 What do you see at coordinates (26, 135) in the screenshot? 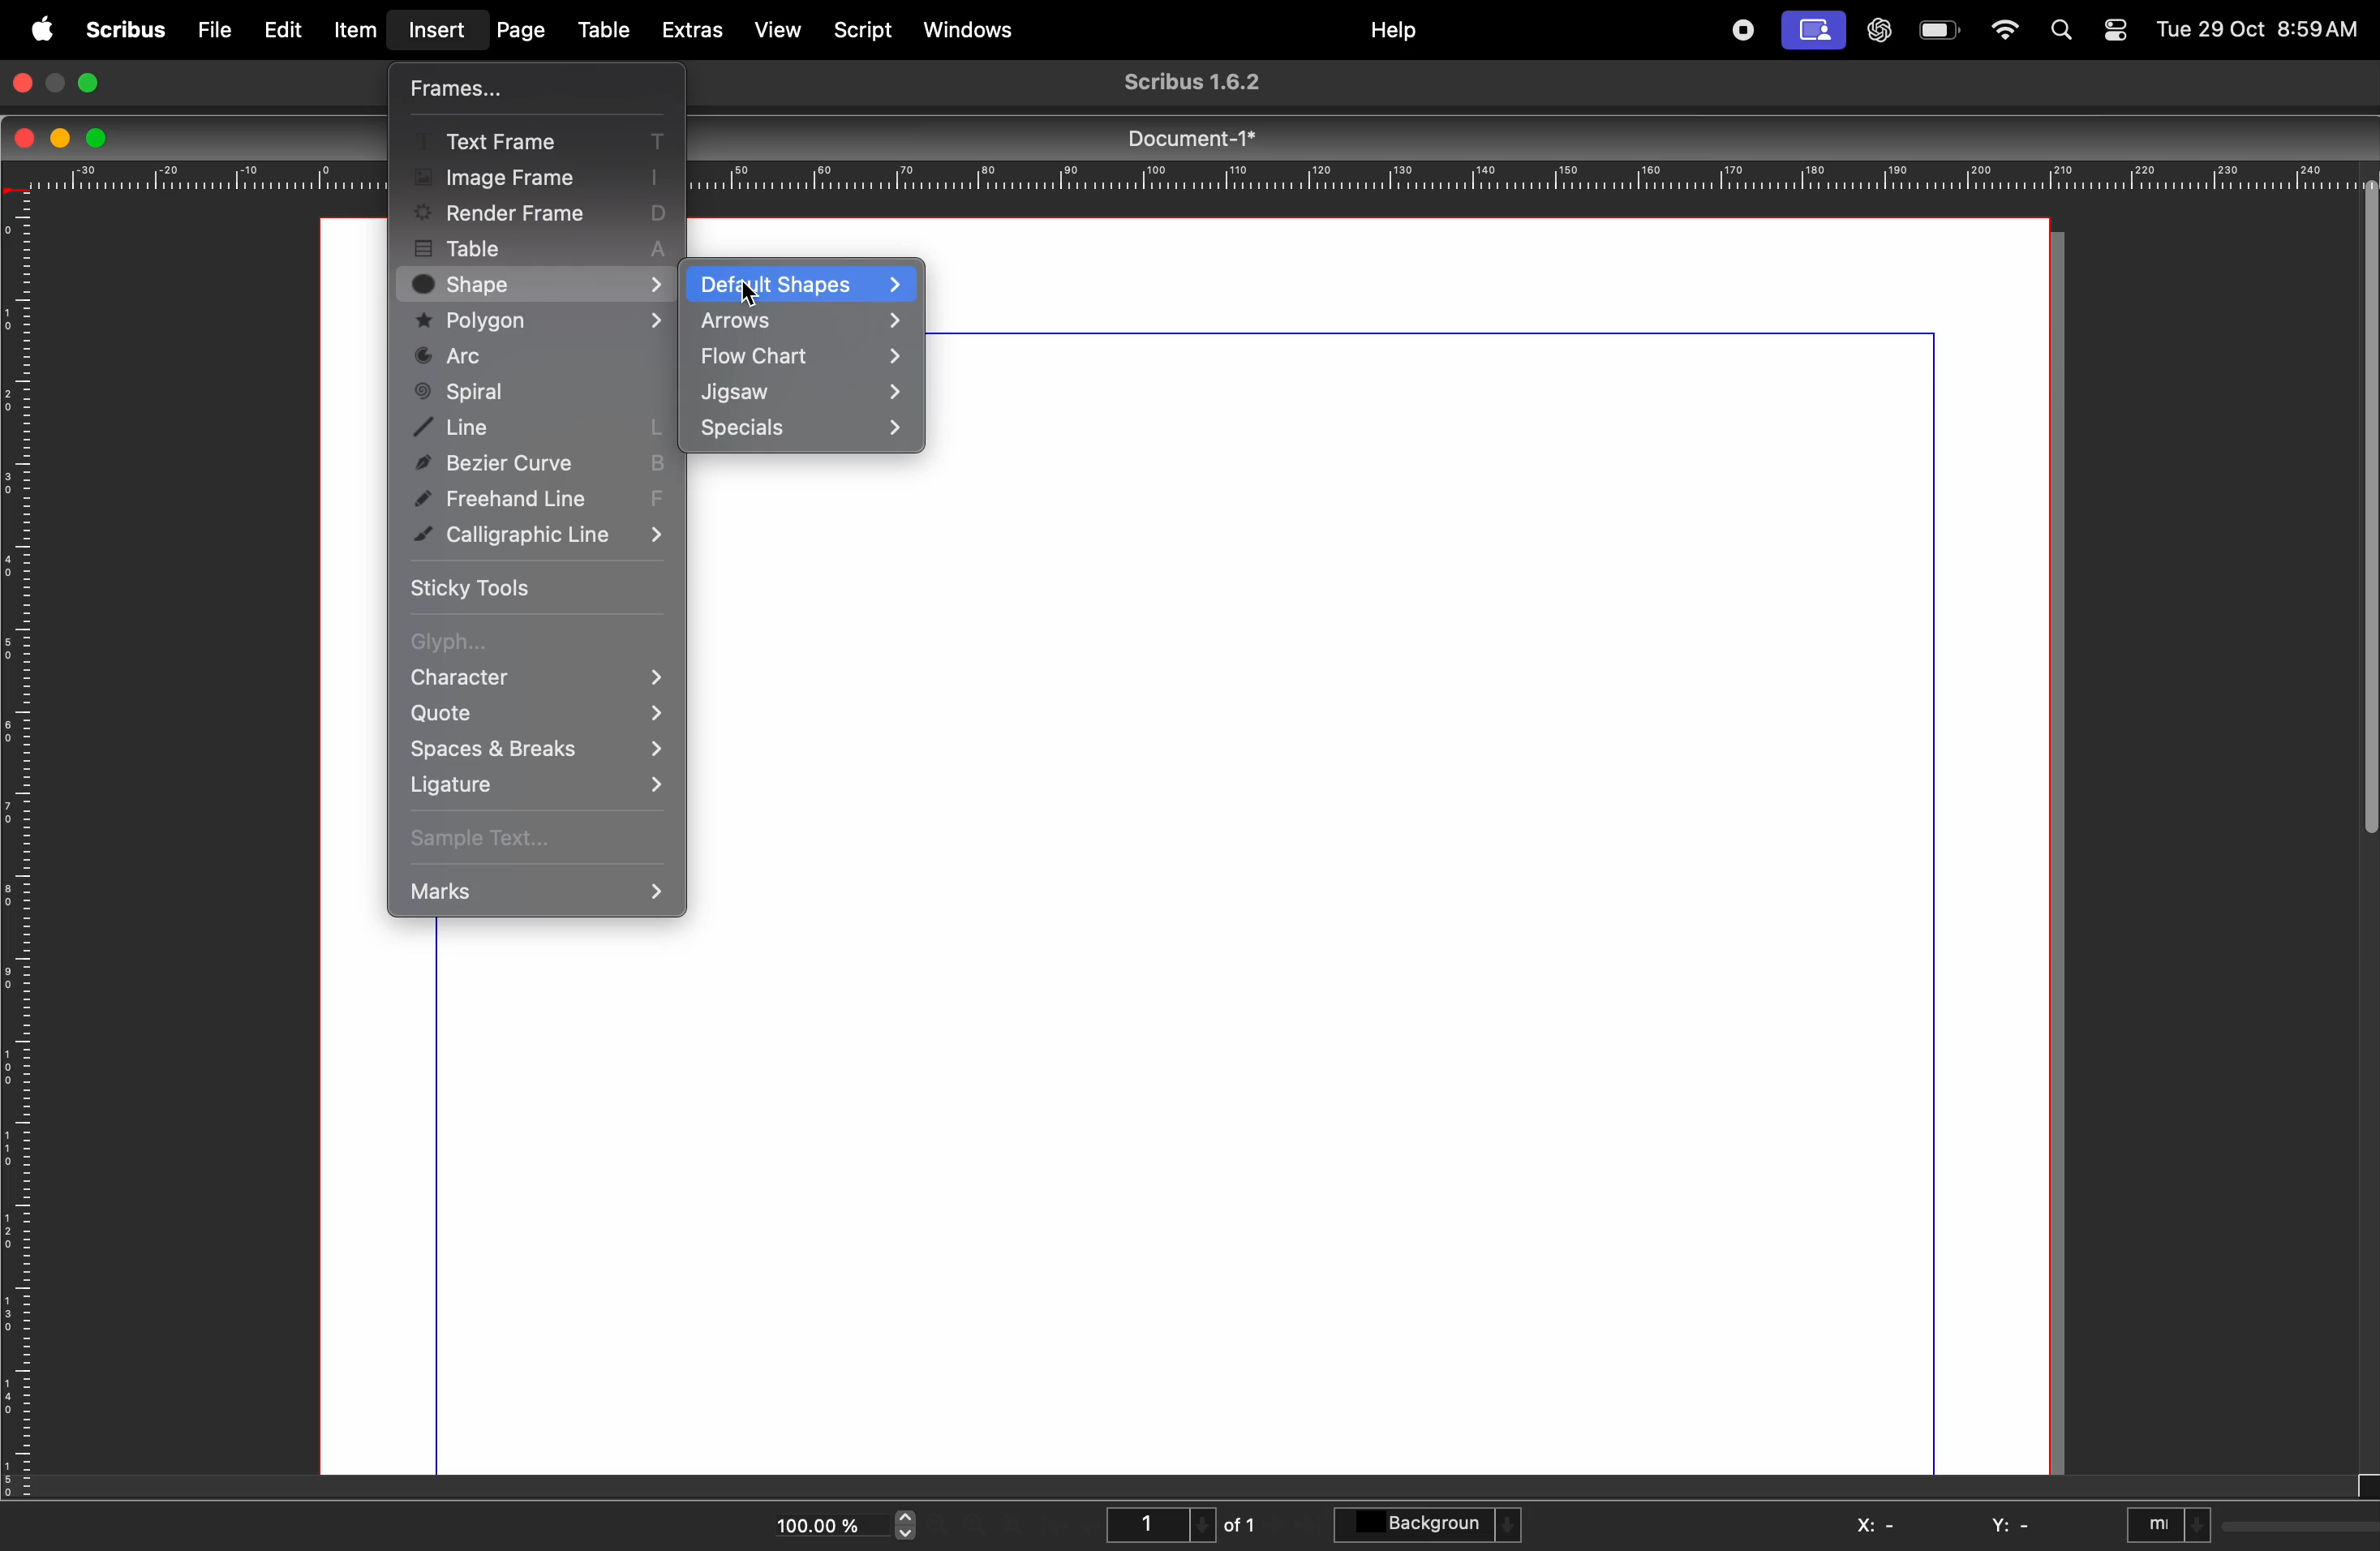
I see `closing window` at bounding box center [26, 135].